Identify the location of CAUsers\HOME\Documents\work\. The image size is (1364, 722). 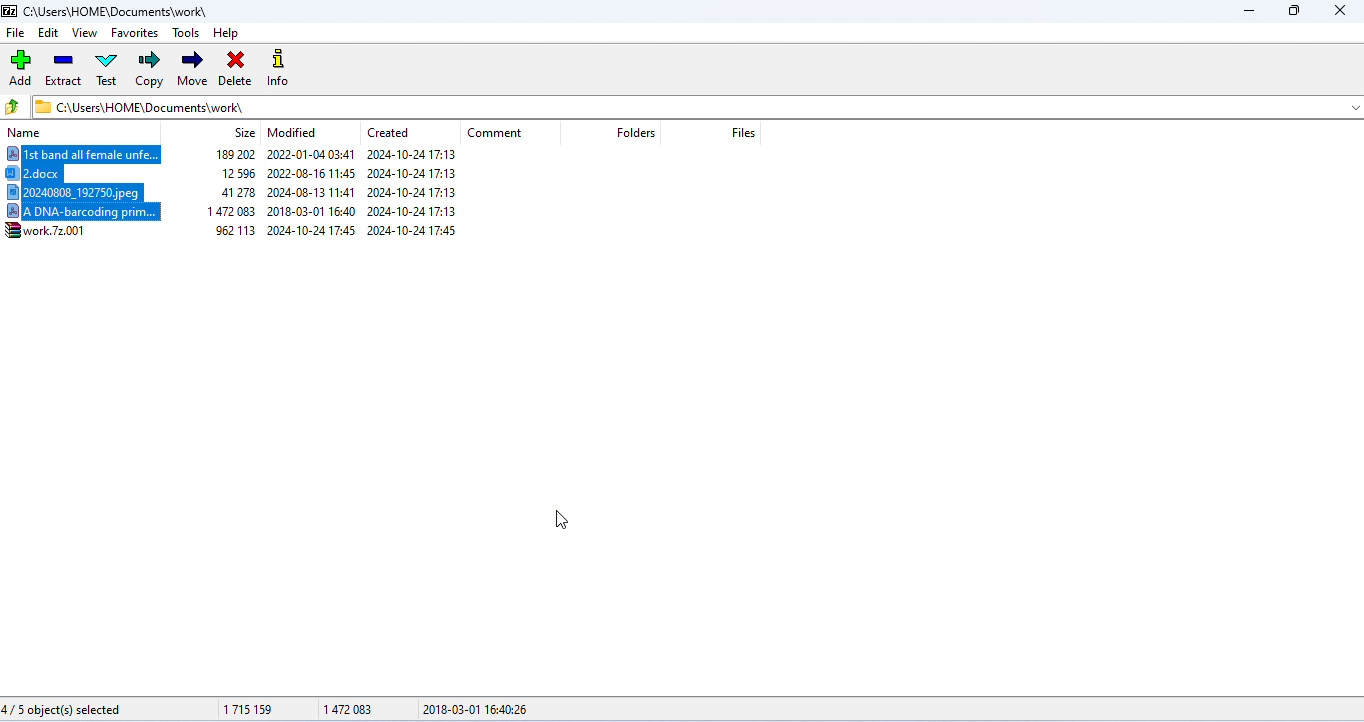
(140, 106).